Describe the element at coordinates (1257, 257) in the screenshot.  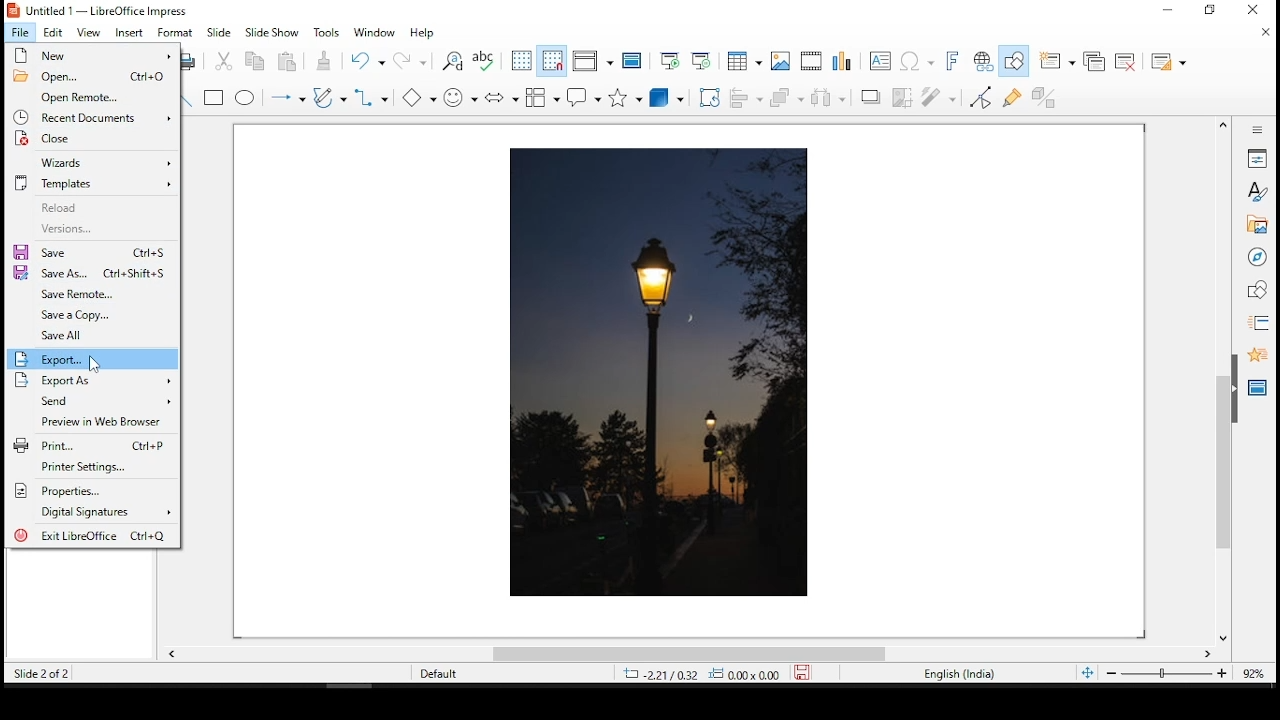
I see `navigator` at that location.